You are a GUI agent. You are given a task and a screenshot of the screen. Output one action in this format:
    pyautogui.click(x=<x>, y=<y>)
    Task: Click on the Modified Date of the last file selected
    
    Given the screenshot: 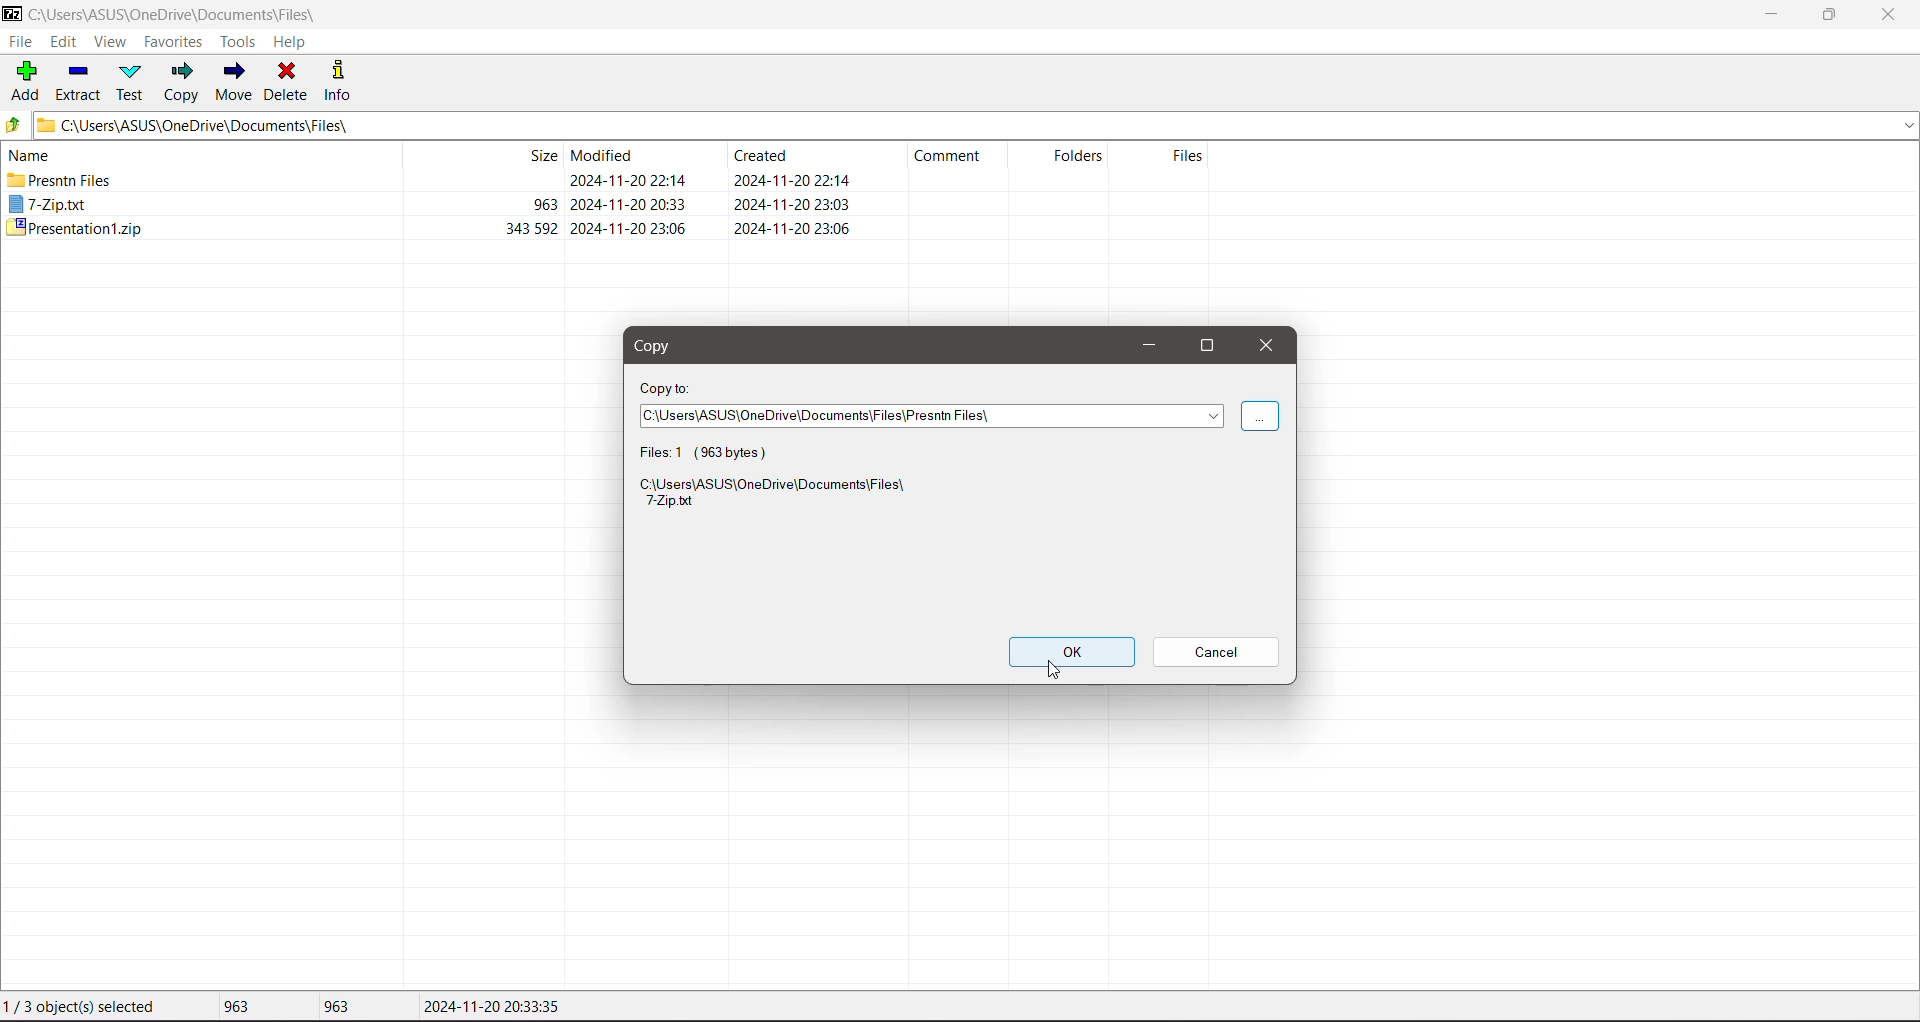 What is the action you would take?
    pyautogui.click(x=492, y=1007)
    